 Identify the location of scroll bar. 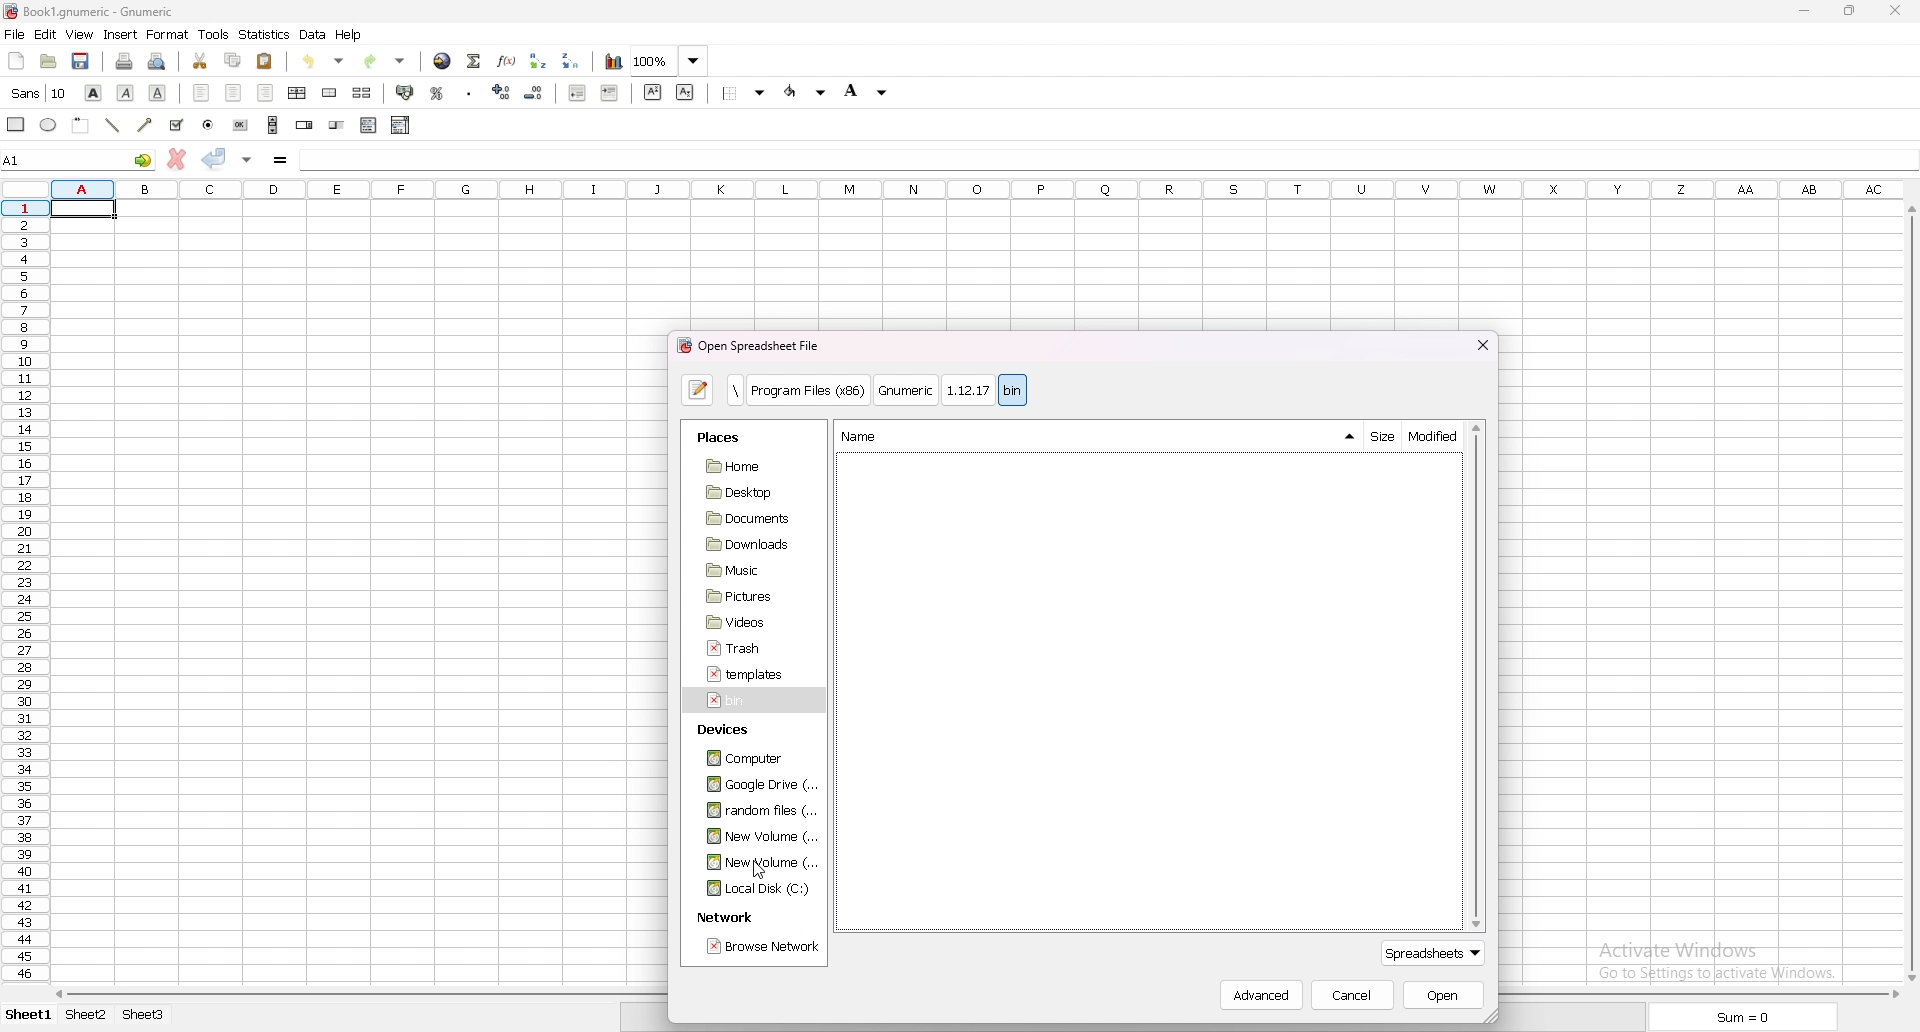
(1909, 594).